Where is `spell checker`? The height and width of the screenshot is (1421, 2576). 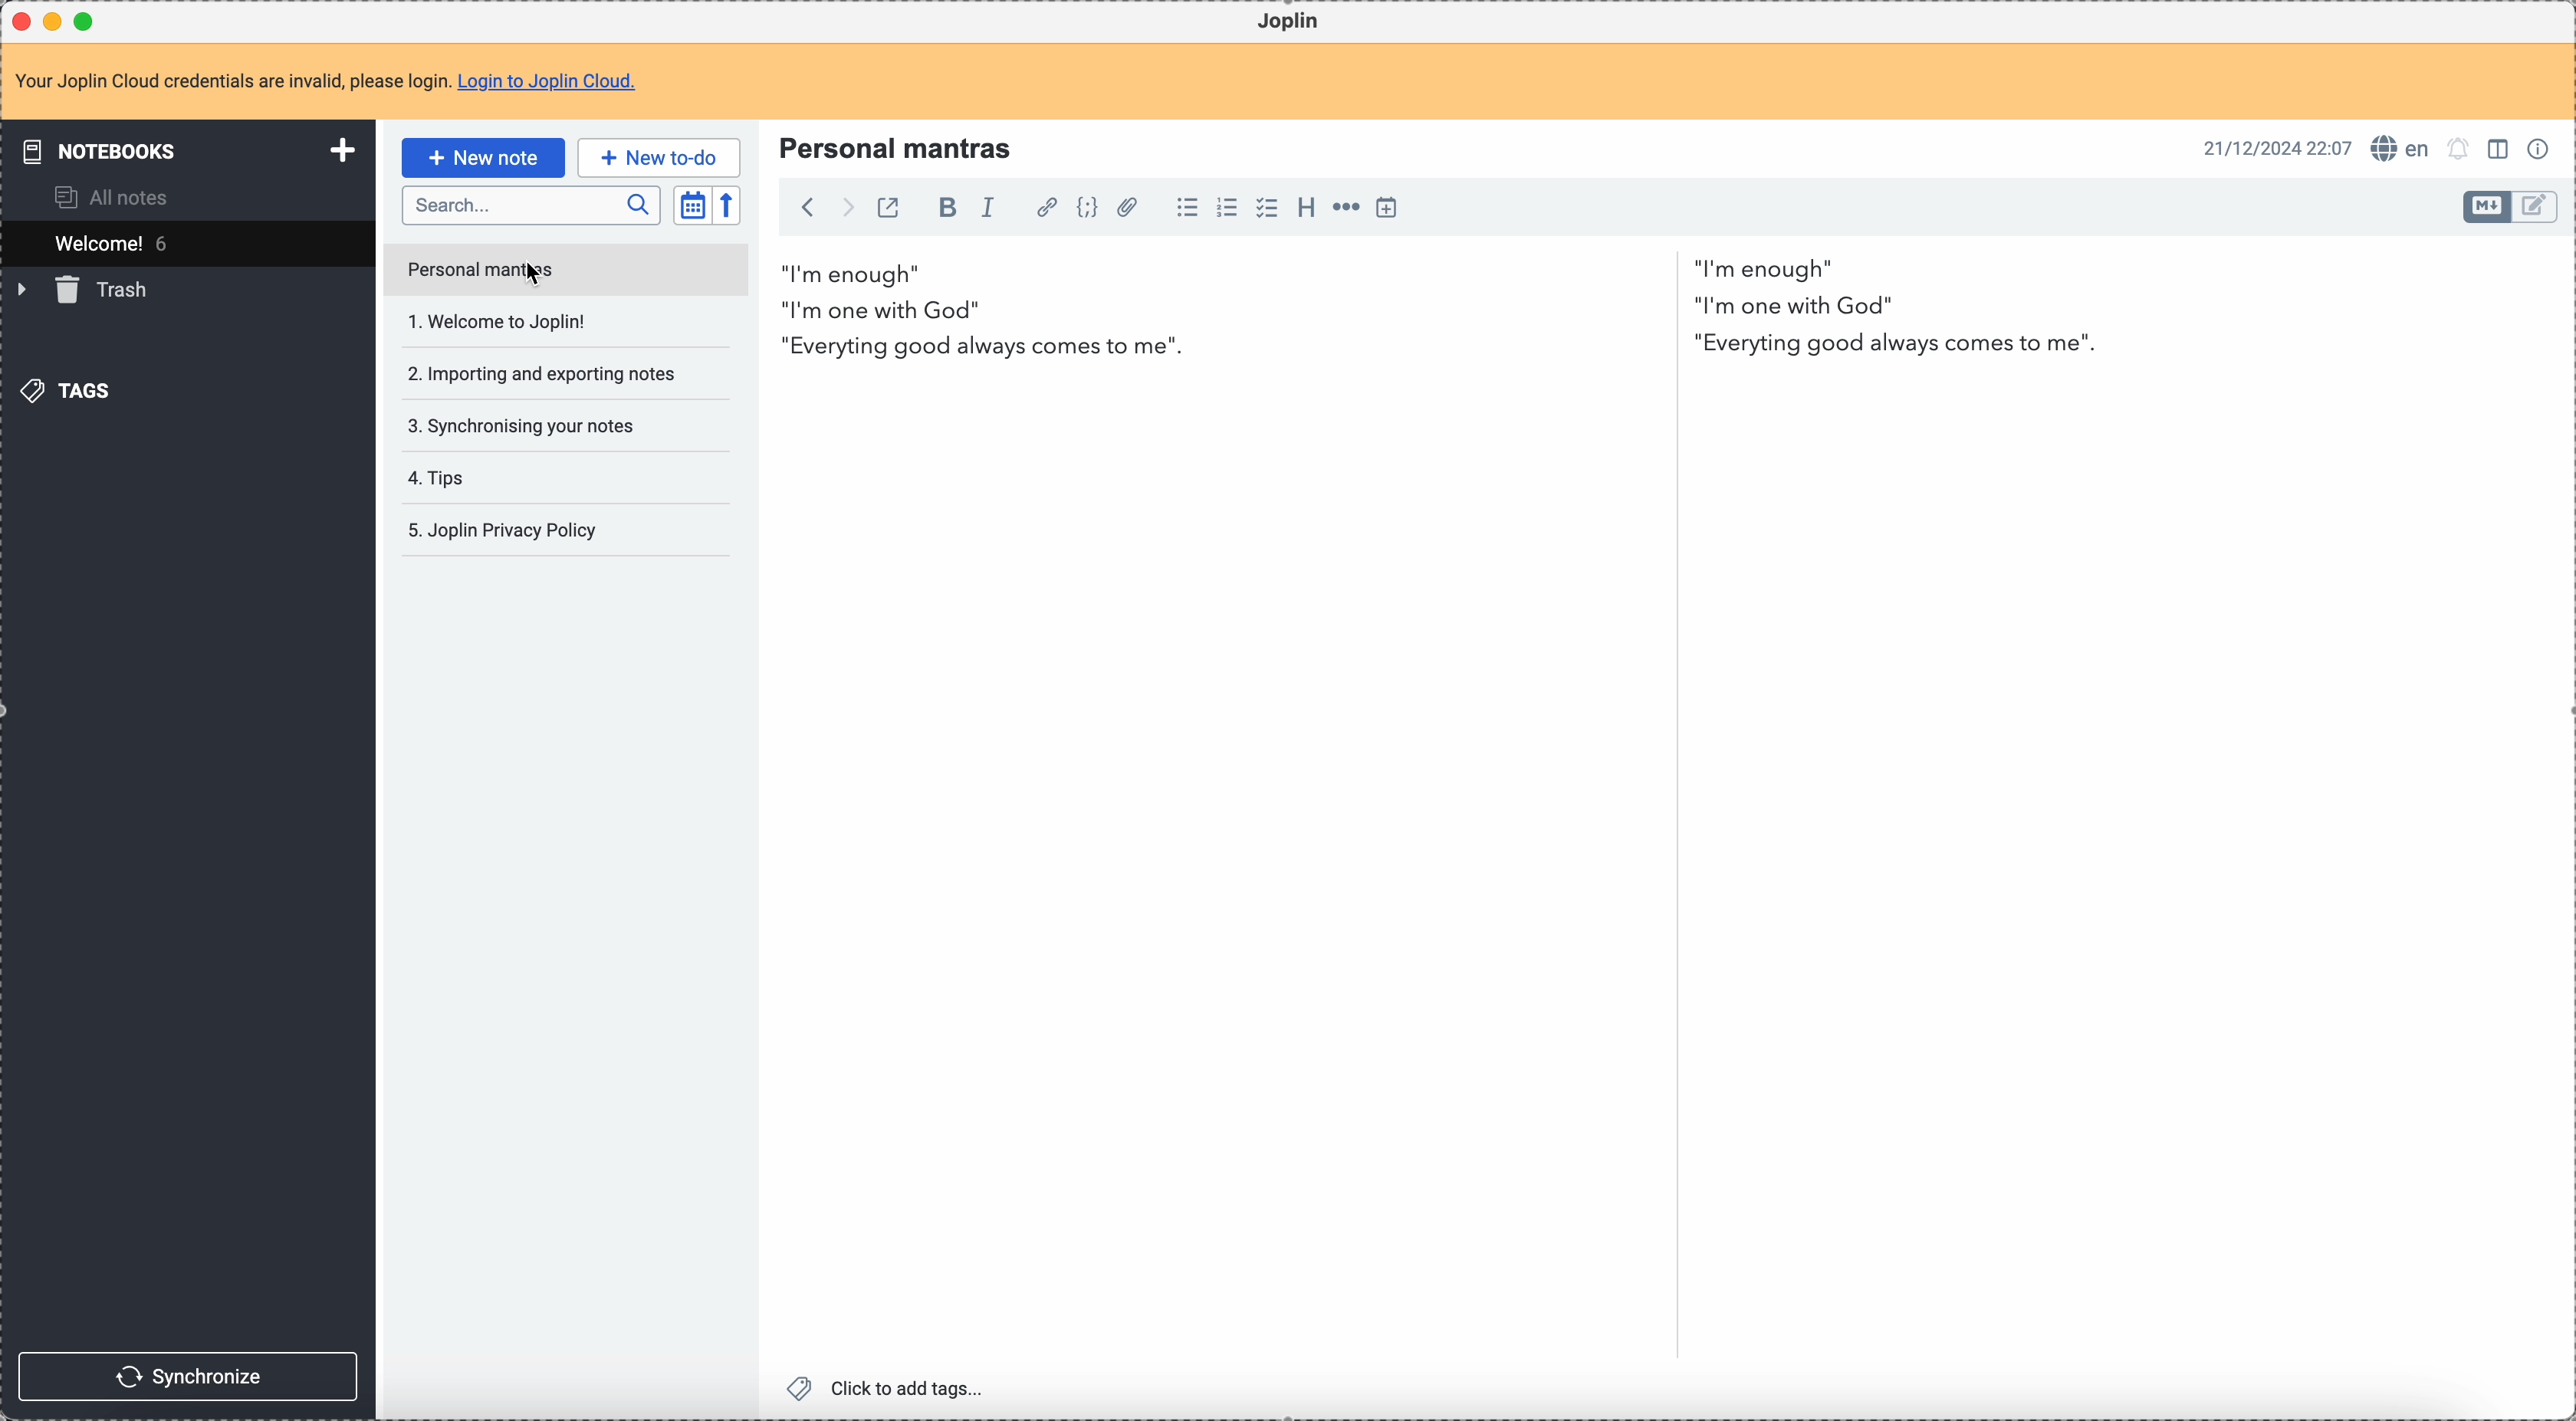 spell checker is located at coordinates (2401, 147).